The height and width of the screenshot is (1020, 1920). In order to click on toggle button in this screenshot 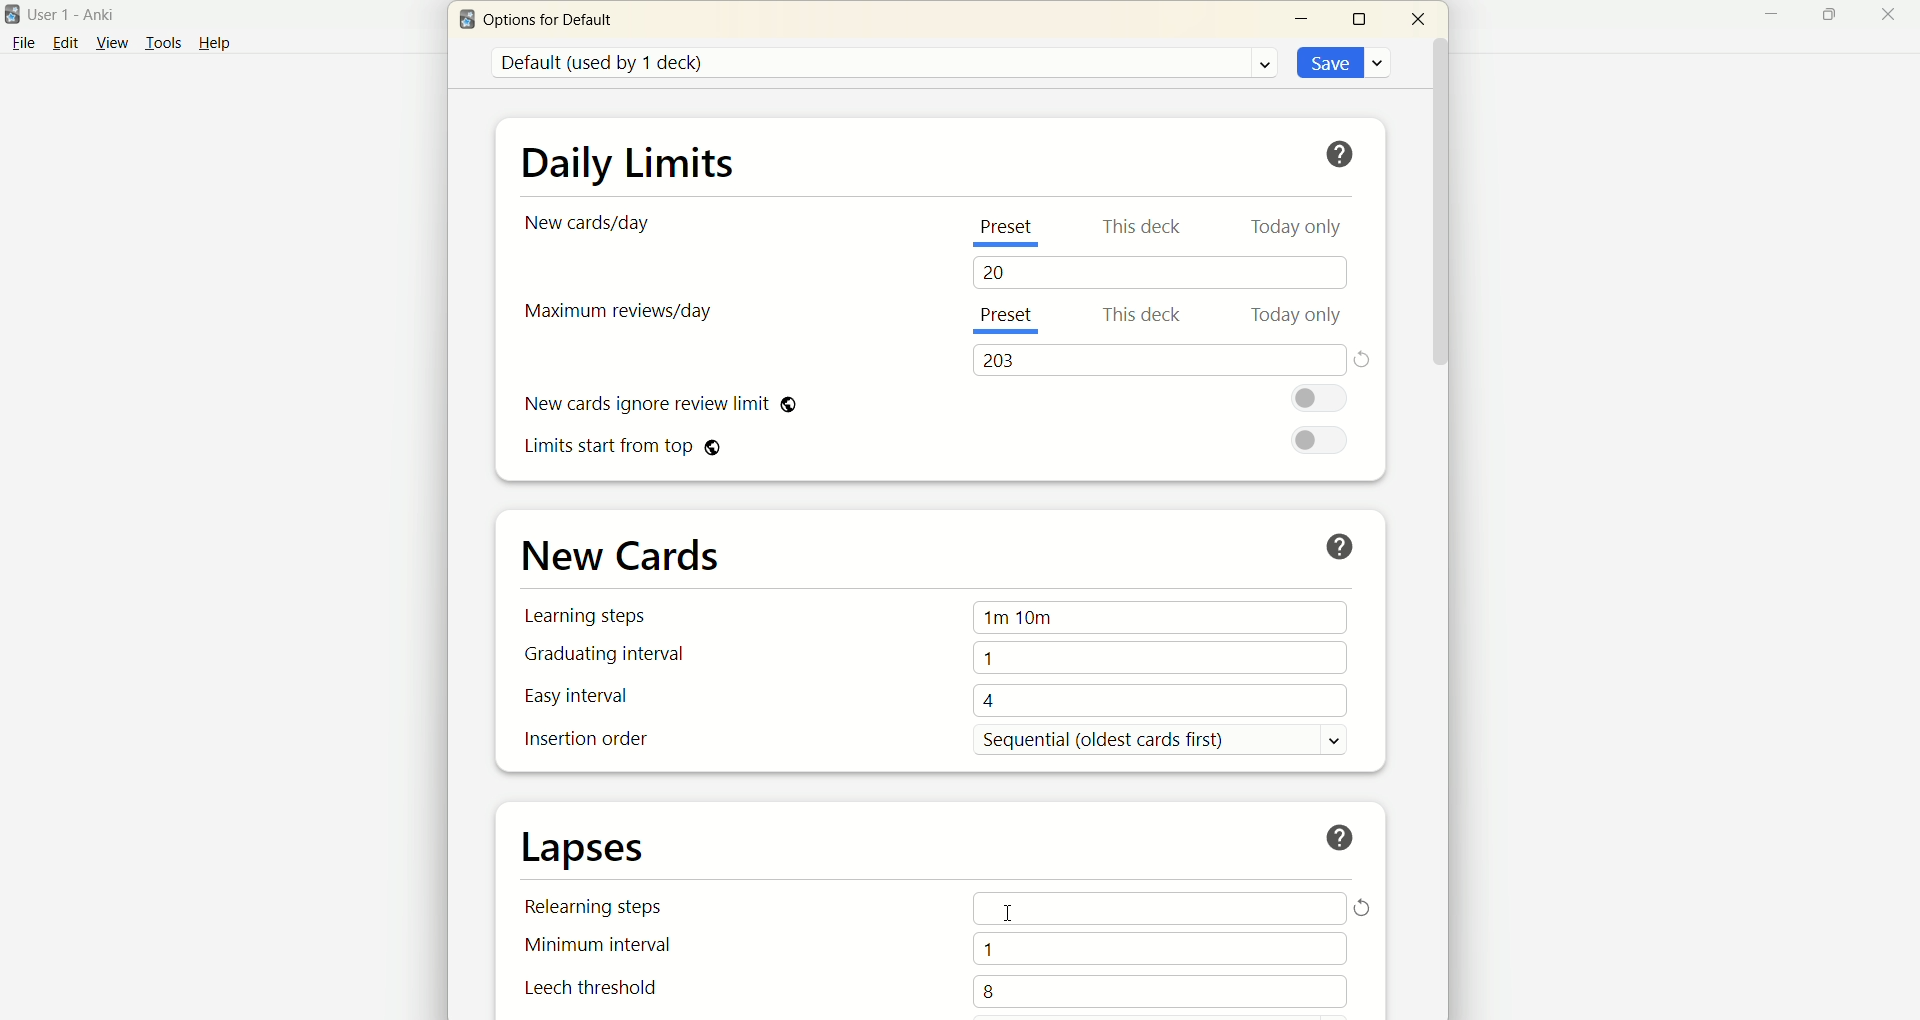, I will do `click(1318, 442)`.